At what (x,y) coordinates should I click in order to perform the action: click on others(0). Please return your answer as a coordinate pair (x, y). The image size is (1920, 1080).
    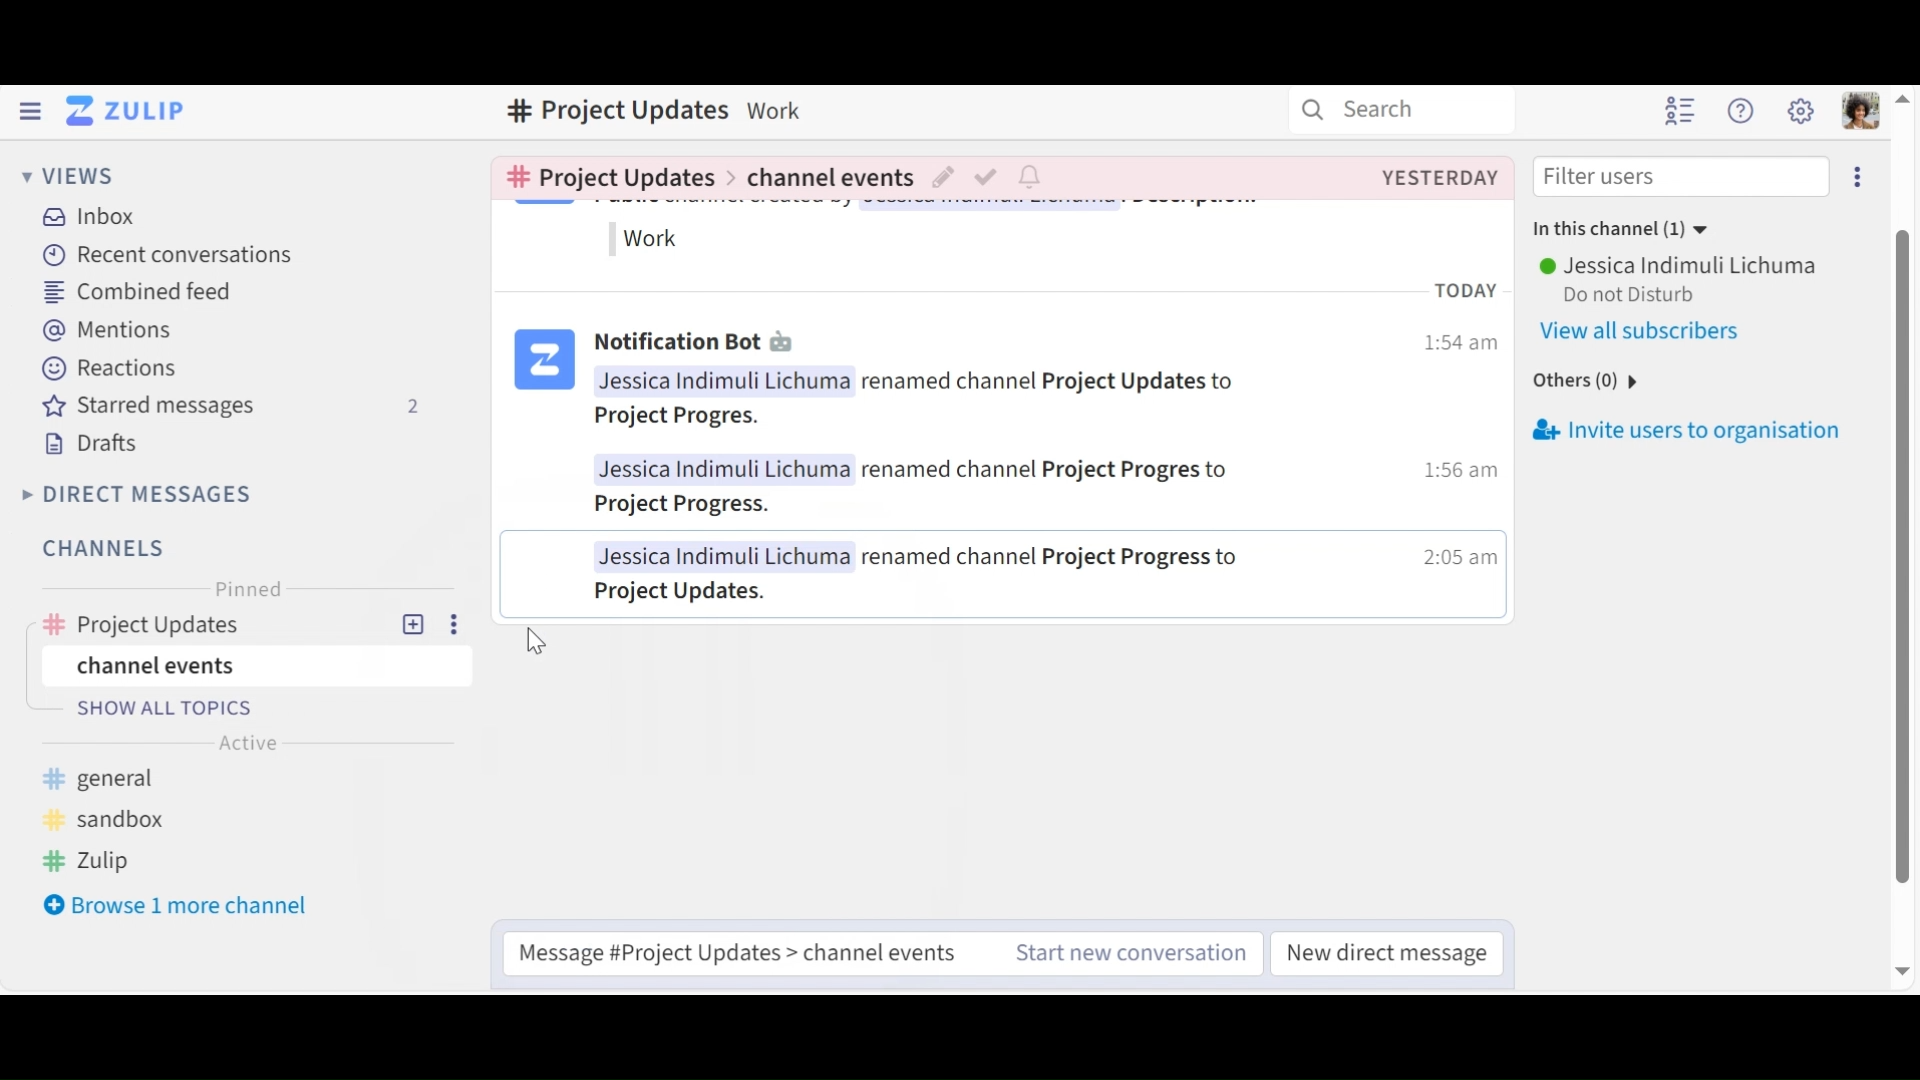
    Looking at the image, I should click on (1578, 382).